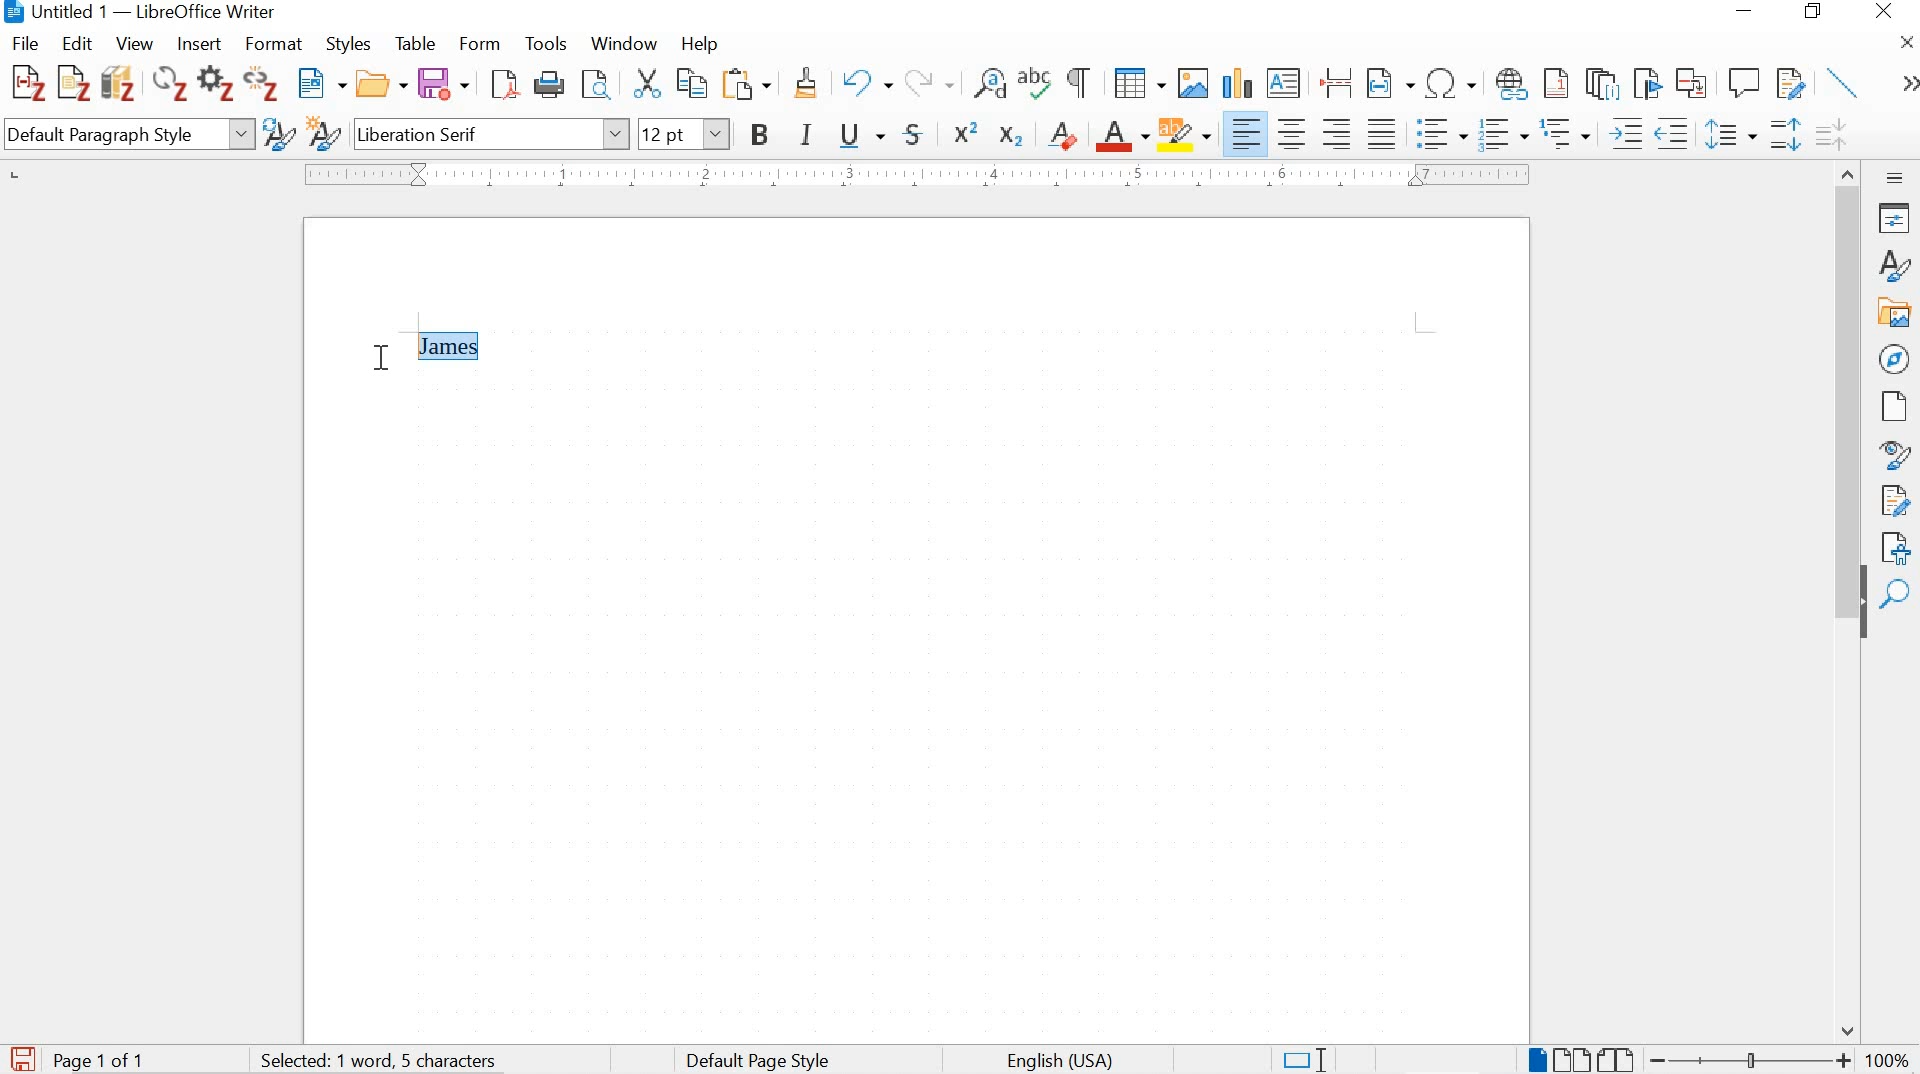 This screenshot has width=1920, height=1074. Describe the element at coordinates (385, 1061) in the screenshot. I see `1 word and 5 character` at that location.